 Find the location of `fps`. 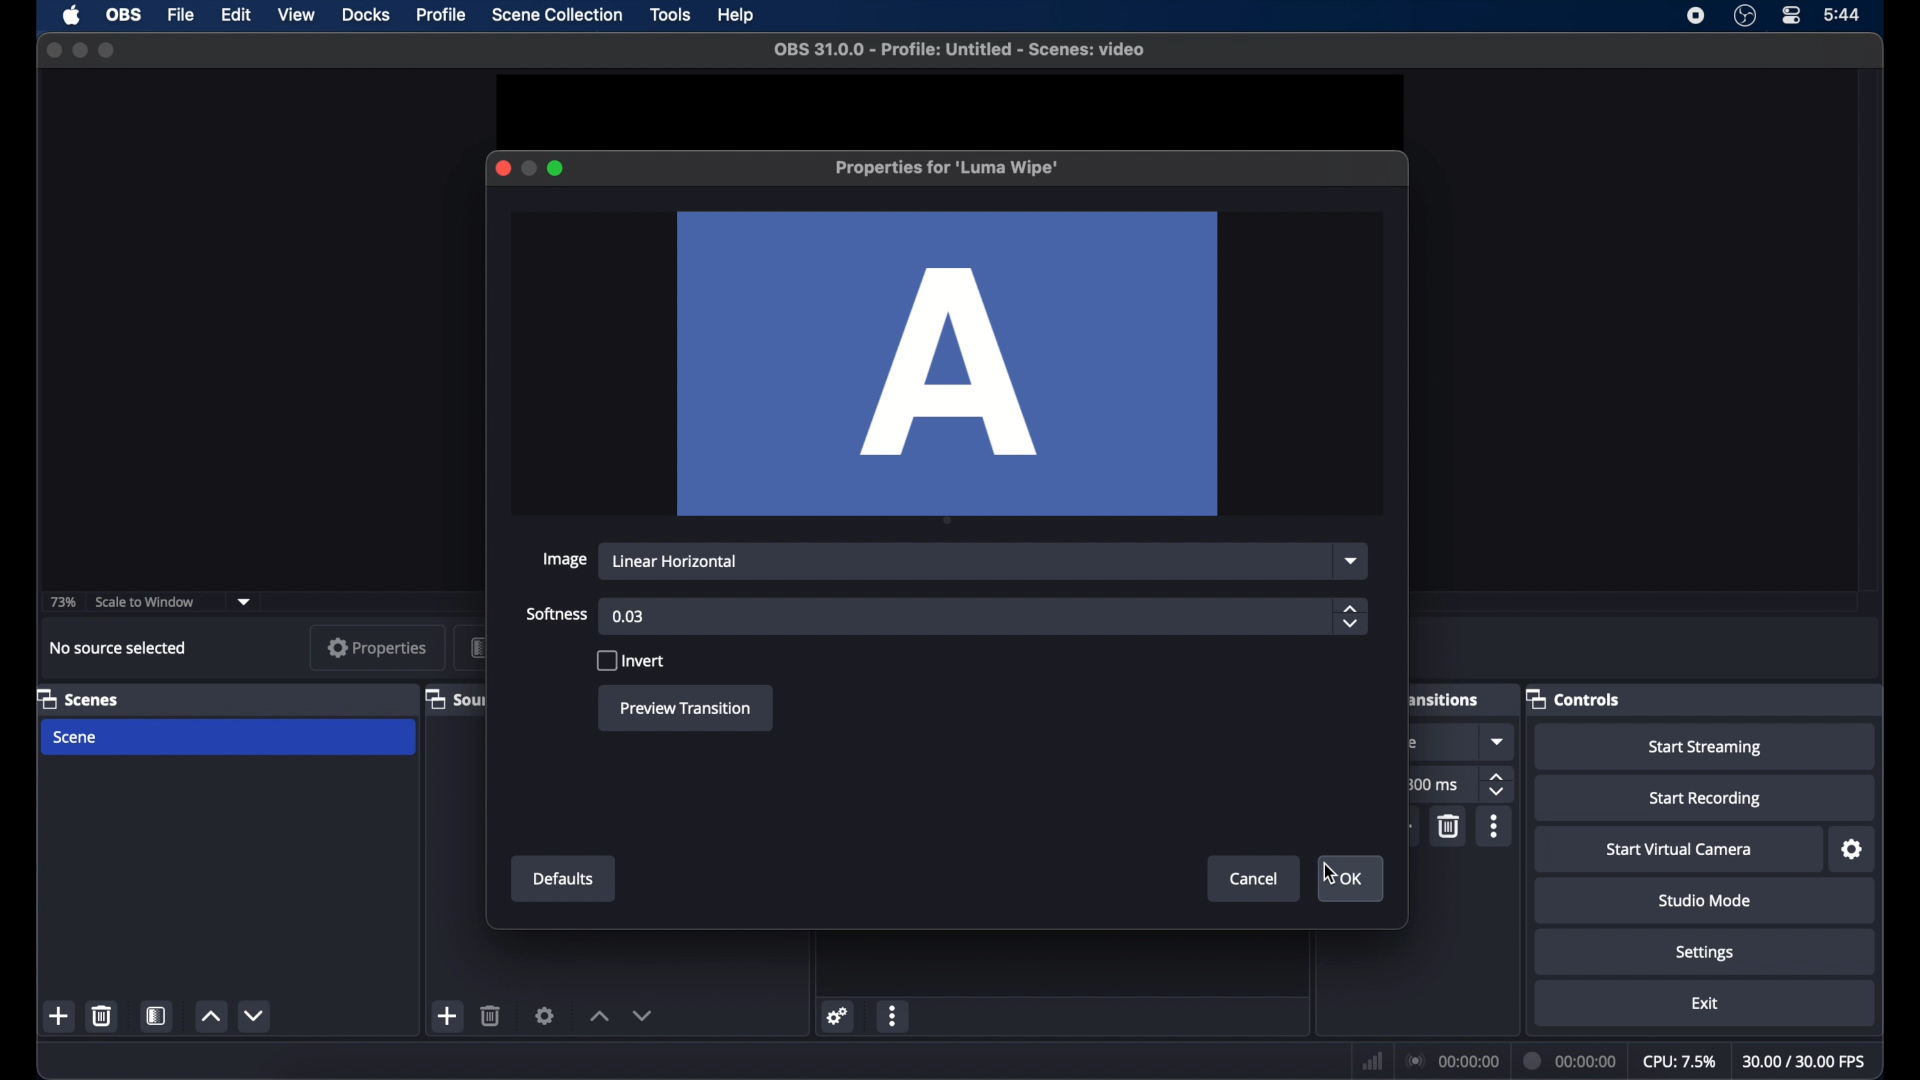

fps is located at coordinates (1804, 1061).